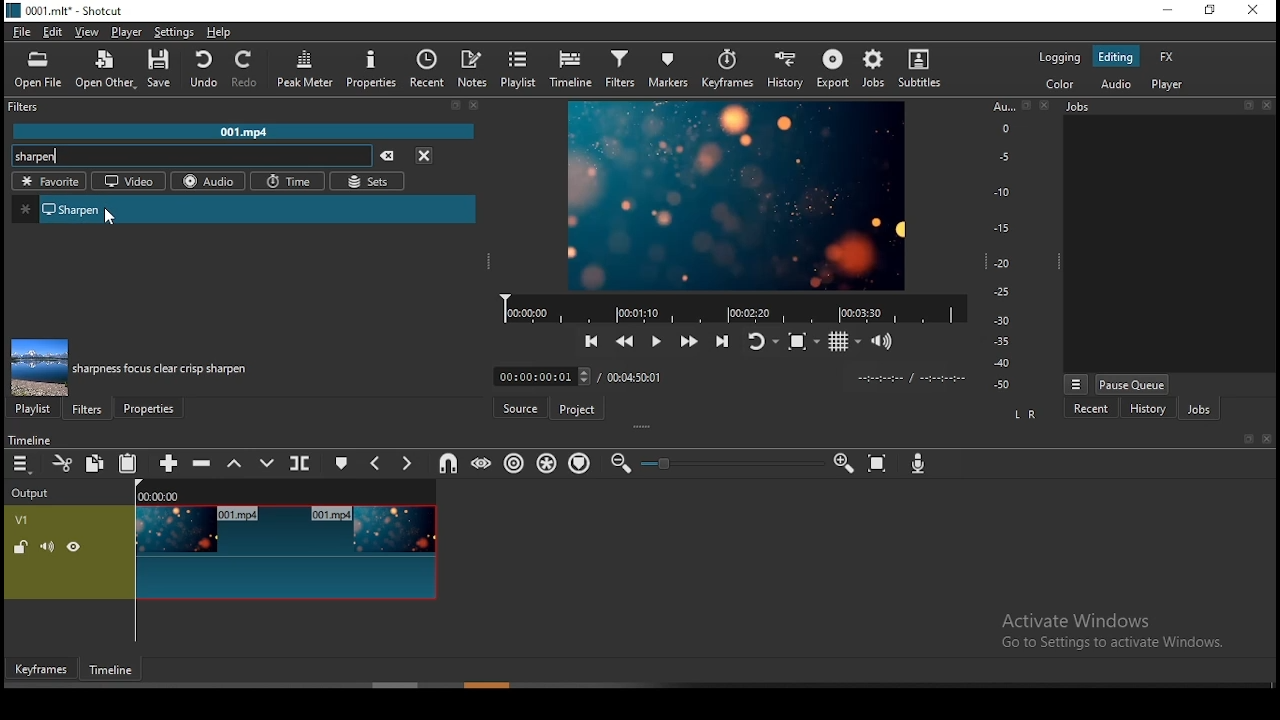  Describe the element at coordinates (428, 68) in the screenshot. I see `recent` at that location.